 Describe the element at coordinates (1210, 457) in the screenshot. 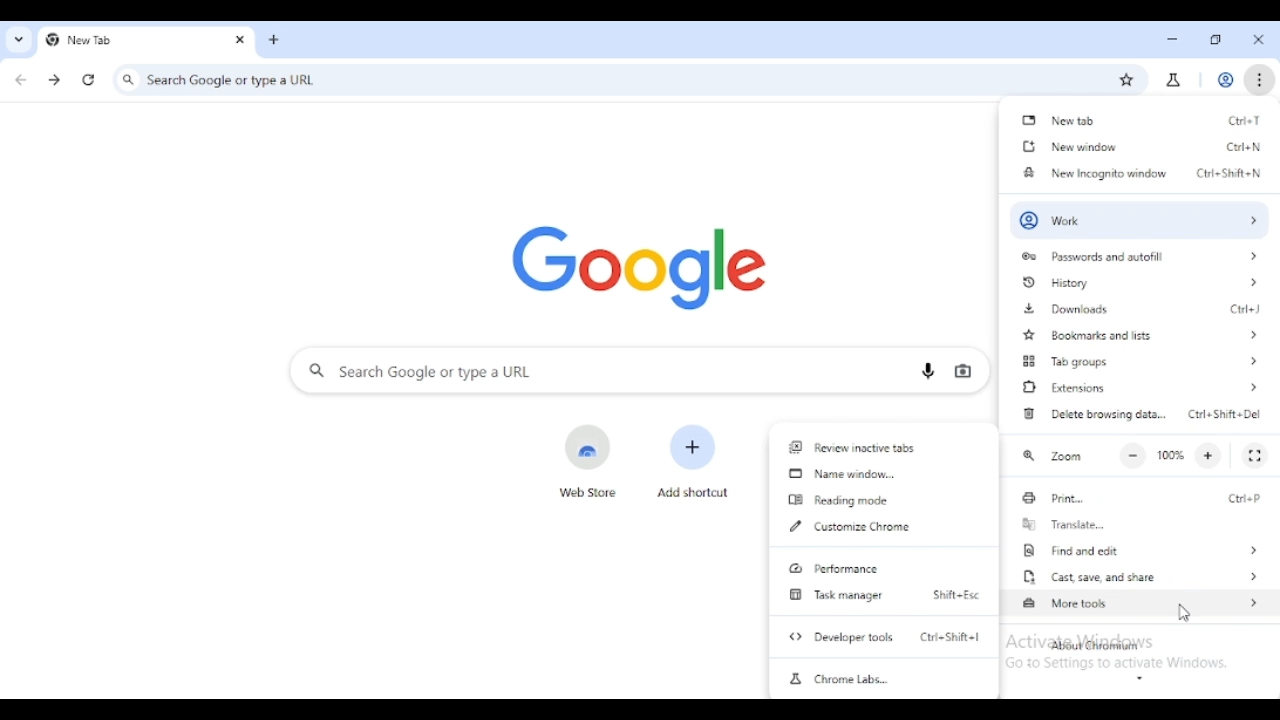

I see `make text larger` at that location.